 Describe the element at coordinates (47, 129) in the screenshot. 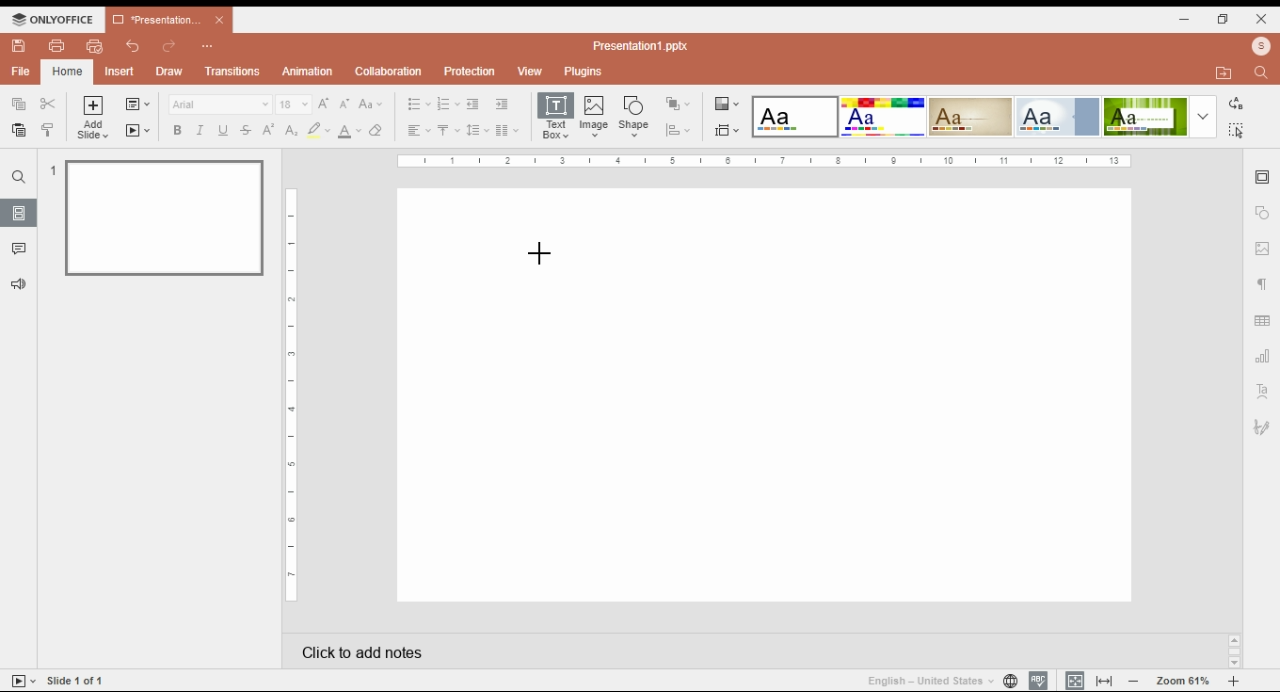

I see `copy style` at that location.